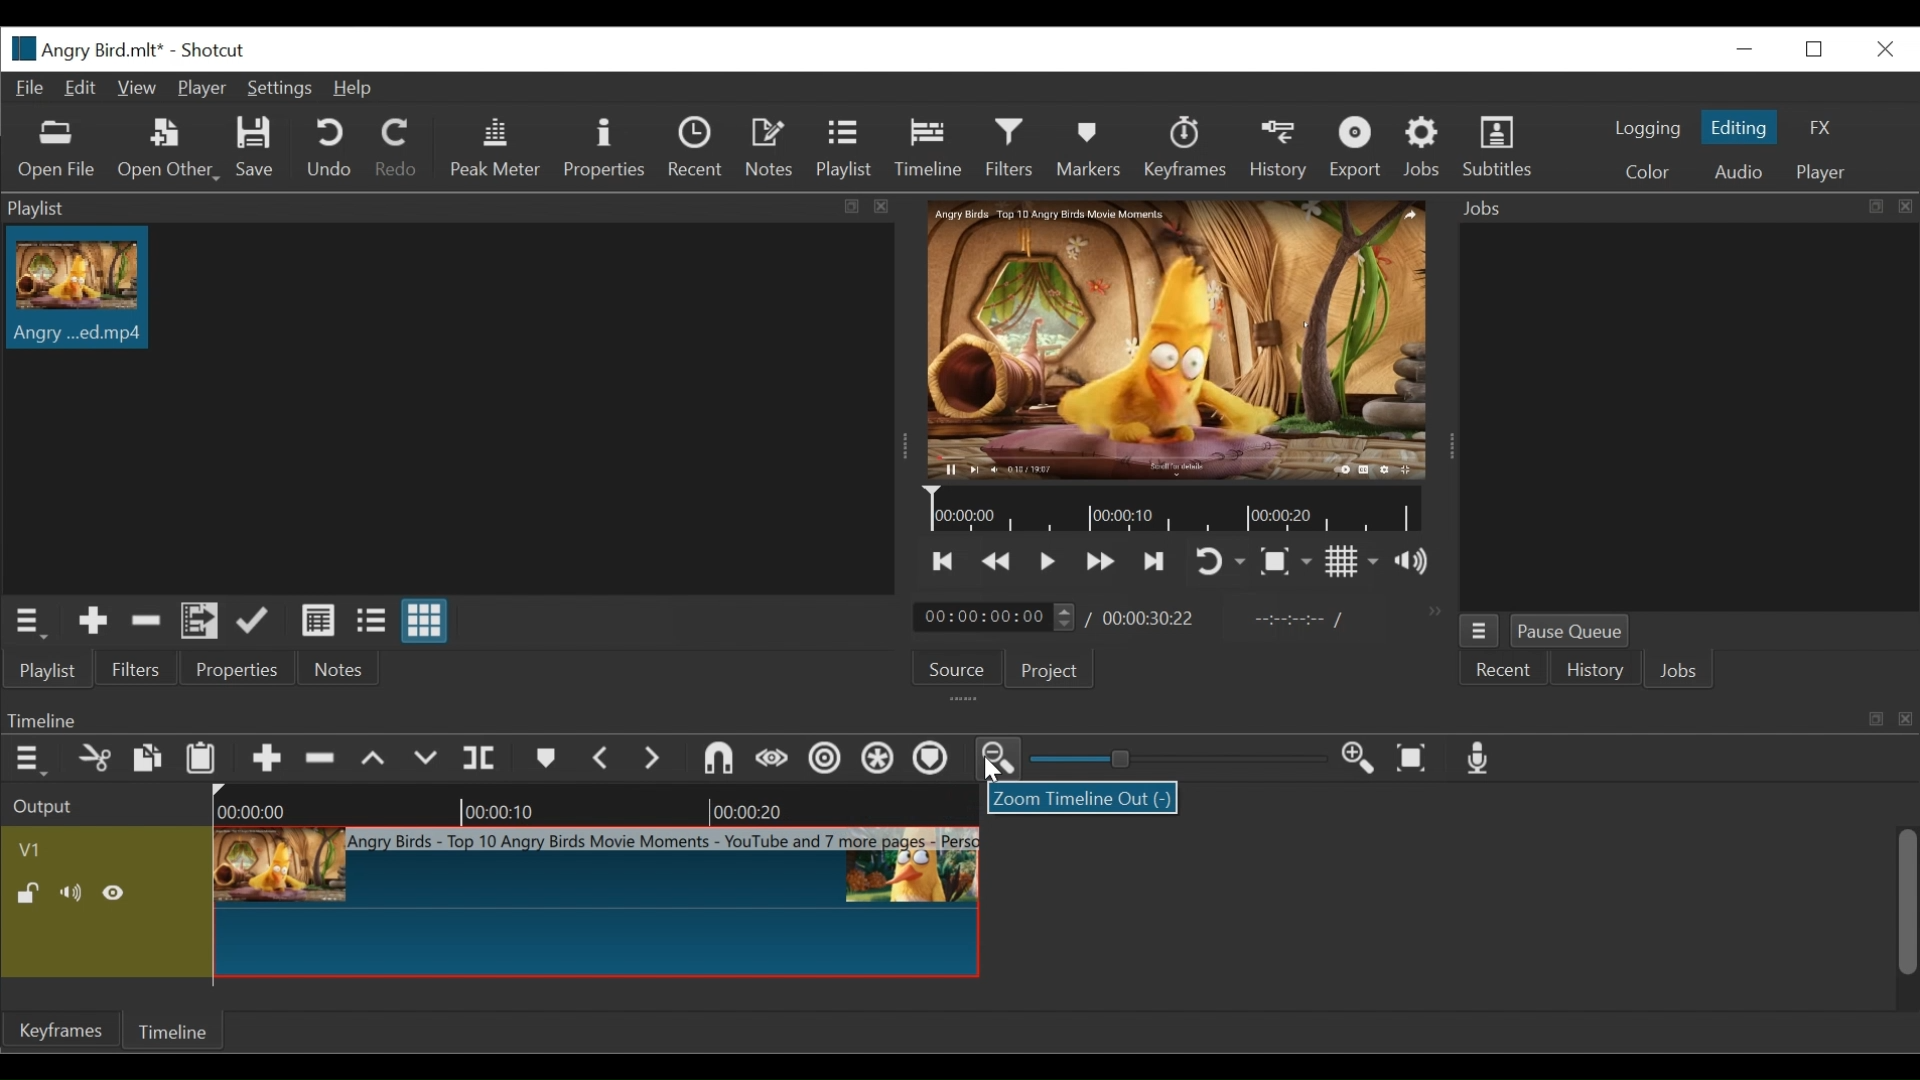 This screenshot has width=1920, height=1080. Describe the element at coordinates (994, 618) in the screenshot. I see `Current Duration` at that location.